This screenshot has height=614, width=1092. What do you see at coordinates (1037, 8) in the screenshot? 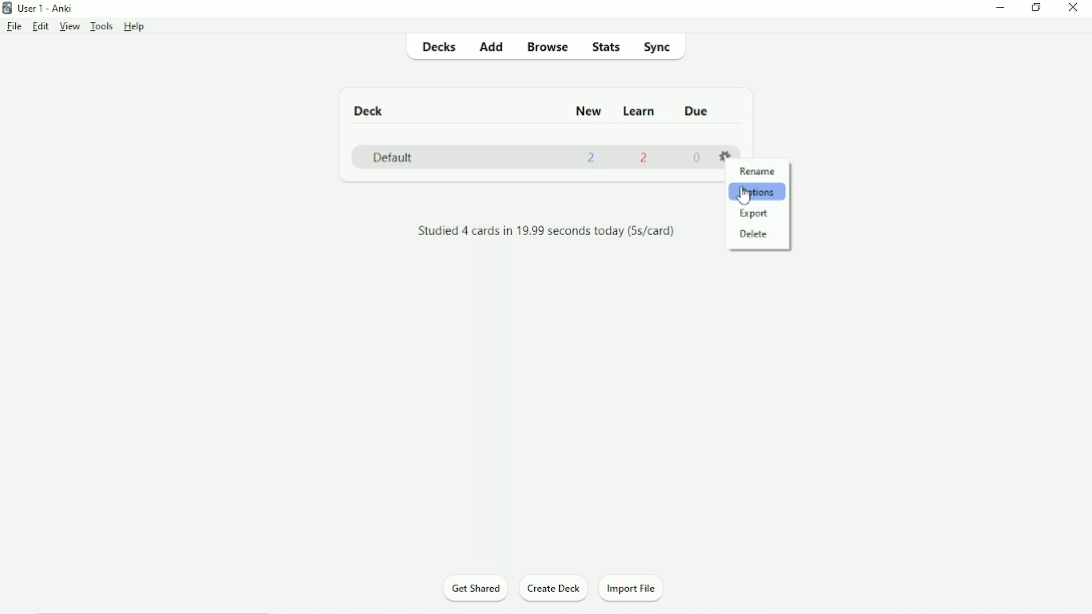
I see `Restore down` at bounding box center [1037, 8].